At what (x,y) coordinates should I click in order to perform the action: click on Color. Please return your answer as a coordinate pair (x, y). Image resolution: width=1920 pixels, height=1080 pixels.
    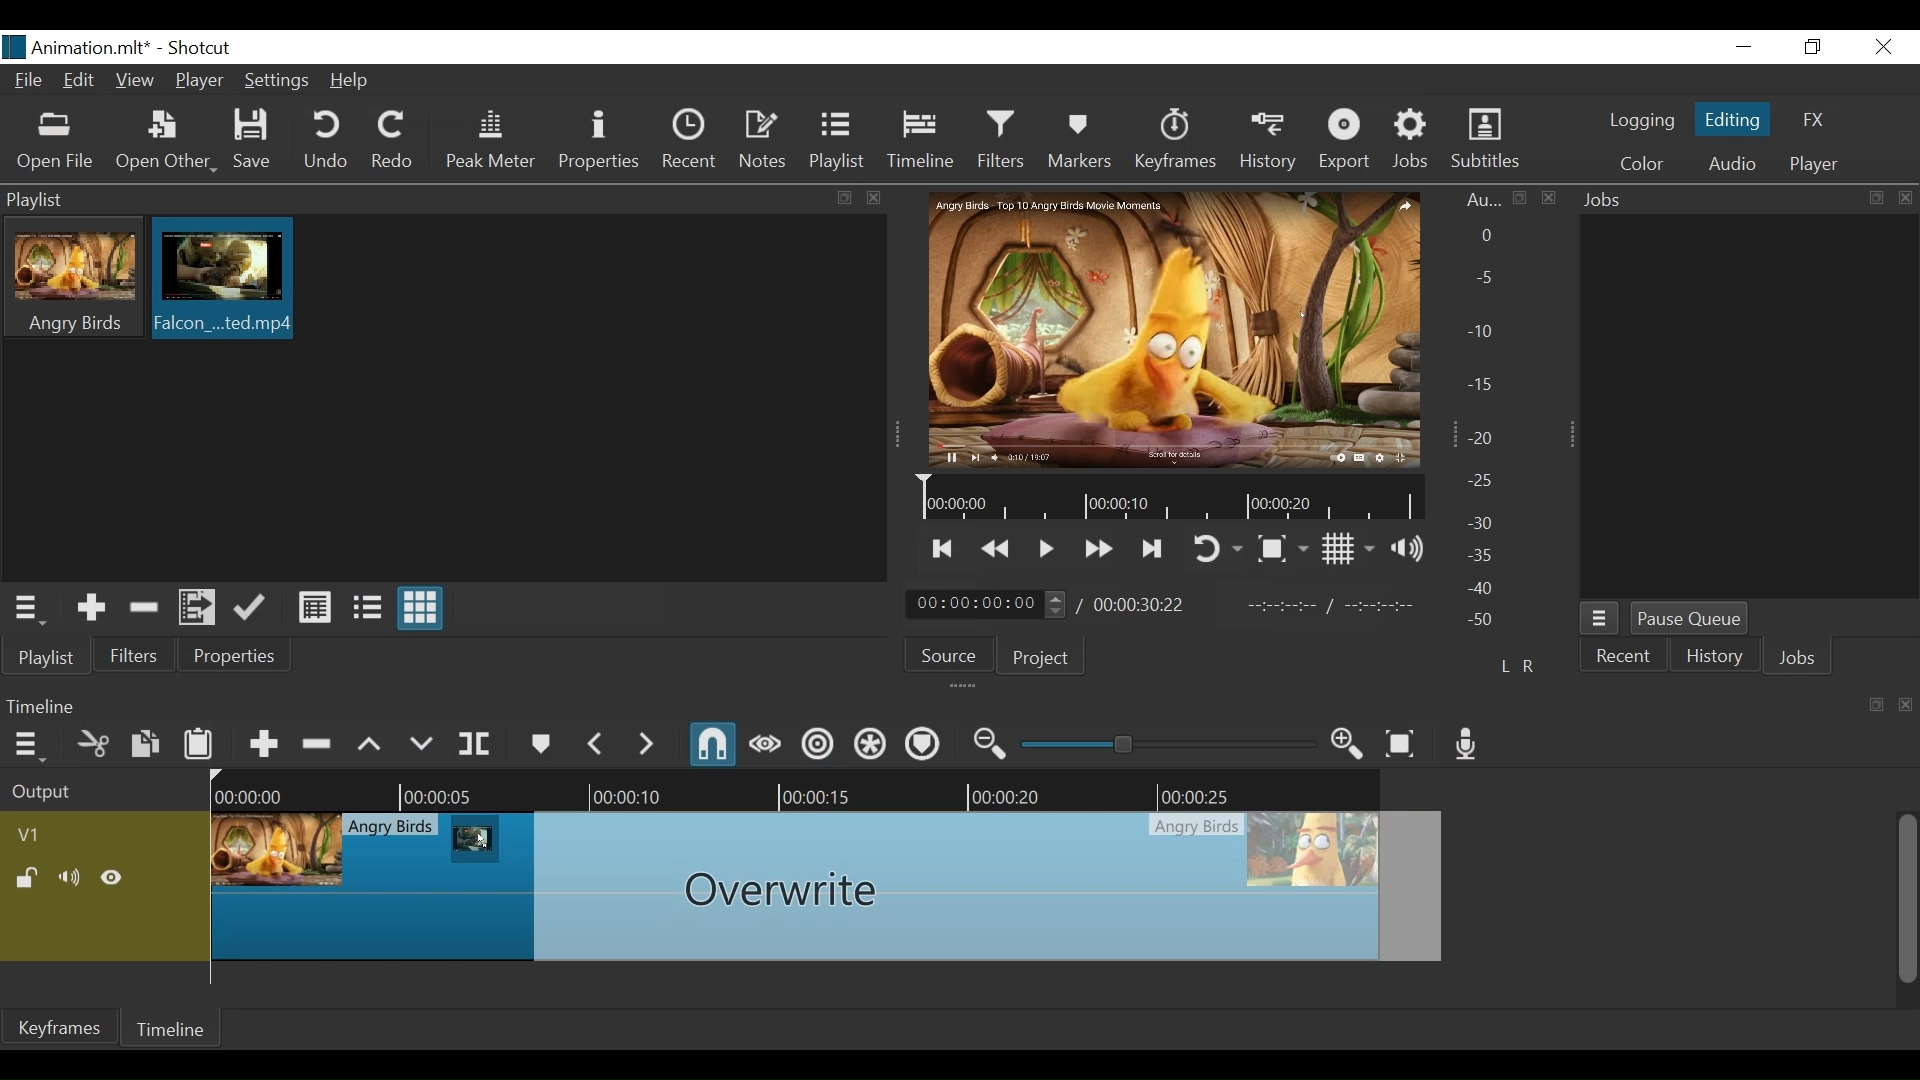
    Looking at the image, I should click on (1646, 164).